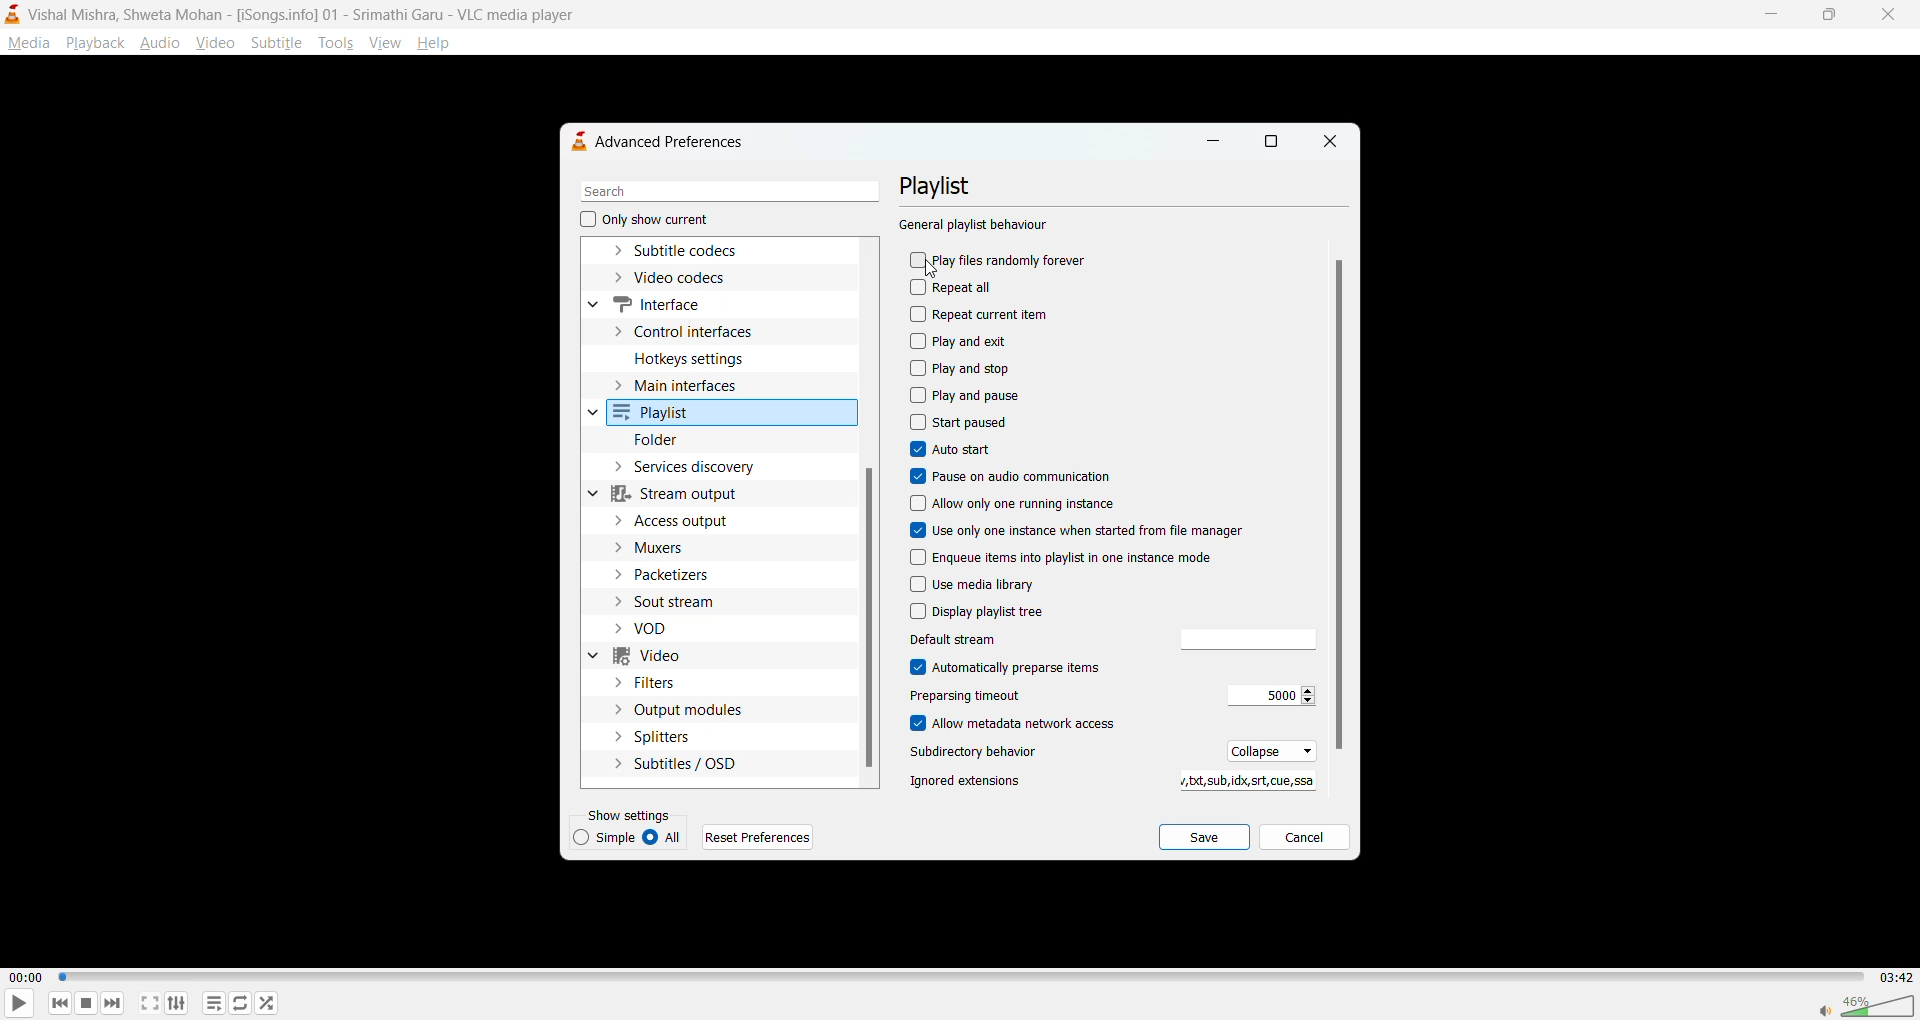 Image resolution: width=1920 pixels, height=1020 pixels. I want to click on play files randomly , so click(1001, 262).